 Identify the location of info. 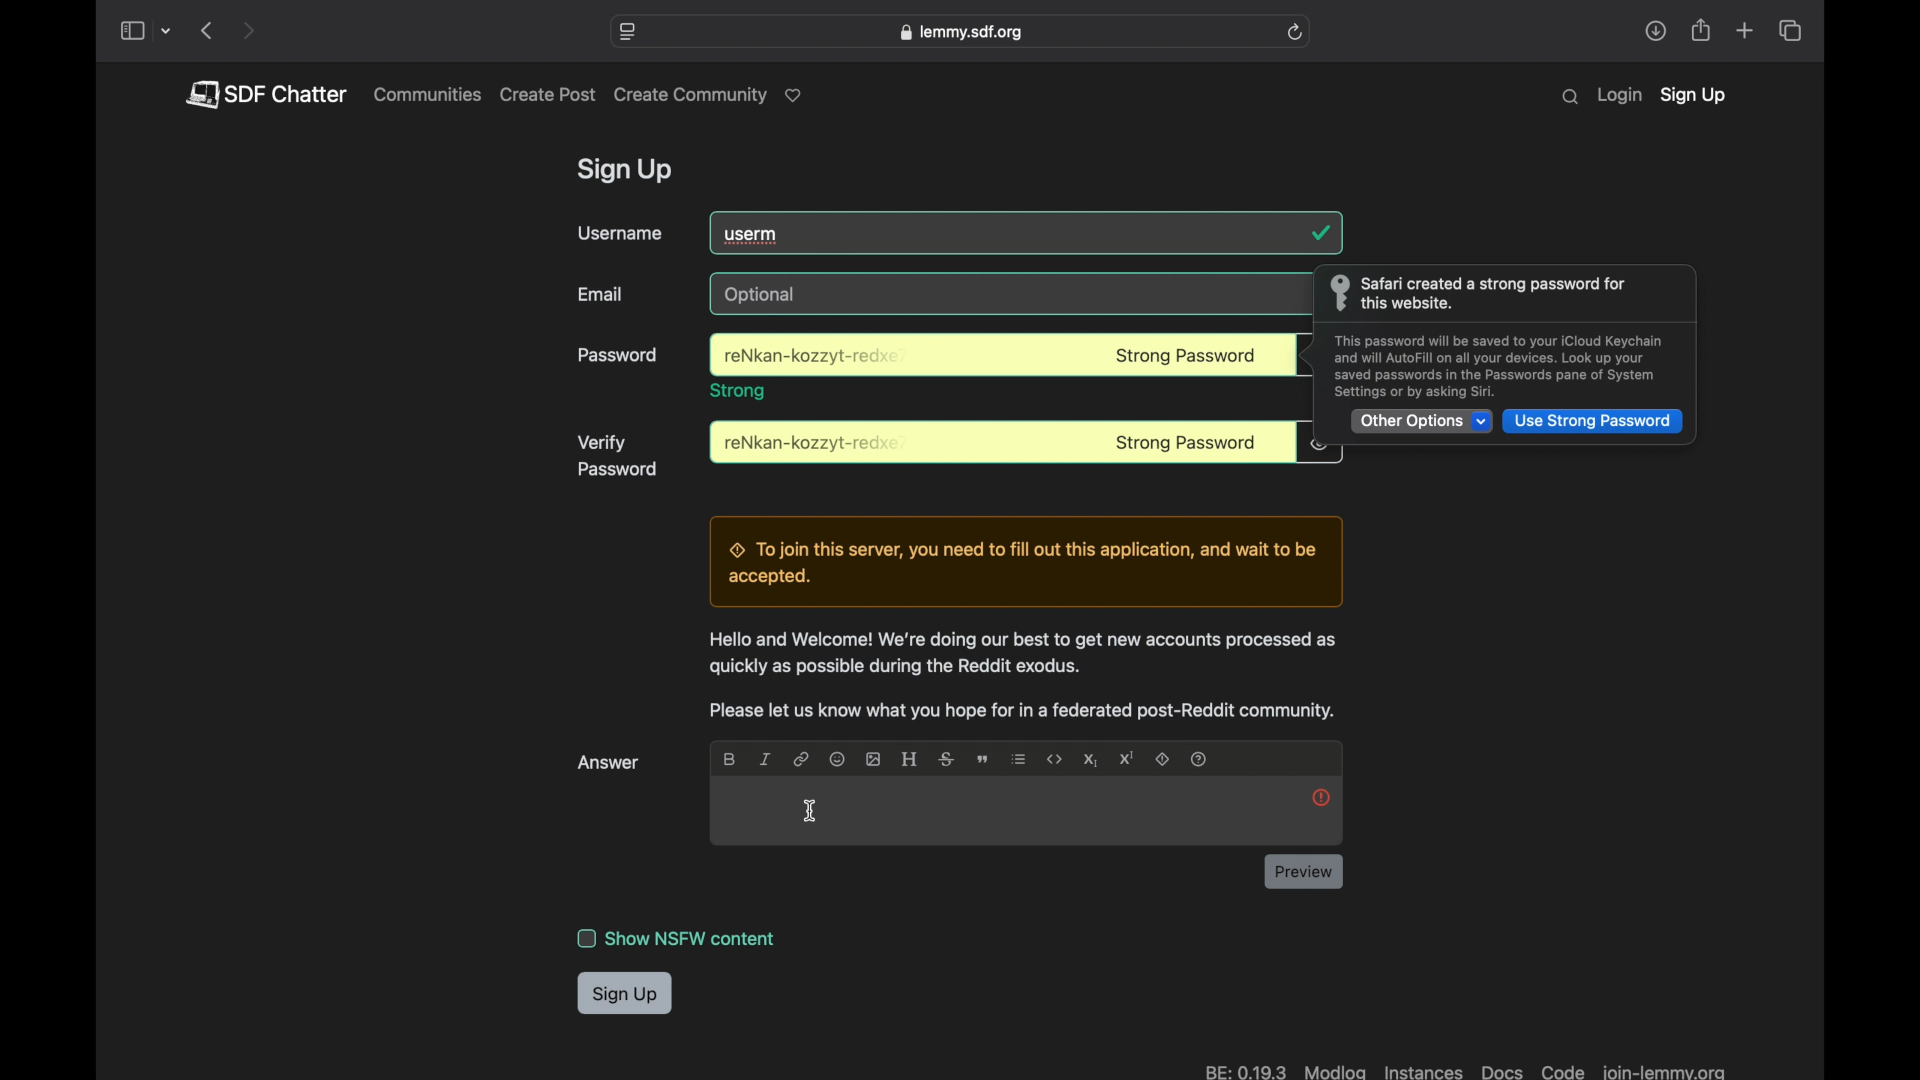
(1496, 366).